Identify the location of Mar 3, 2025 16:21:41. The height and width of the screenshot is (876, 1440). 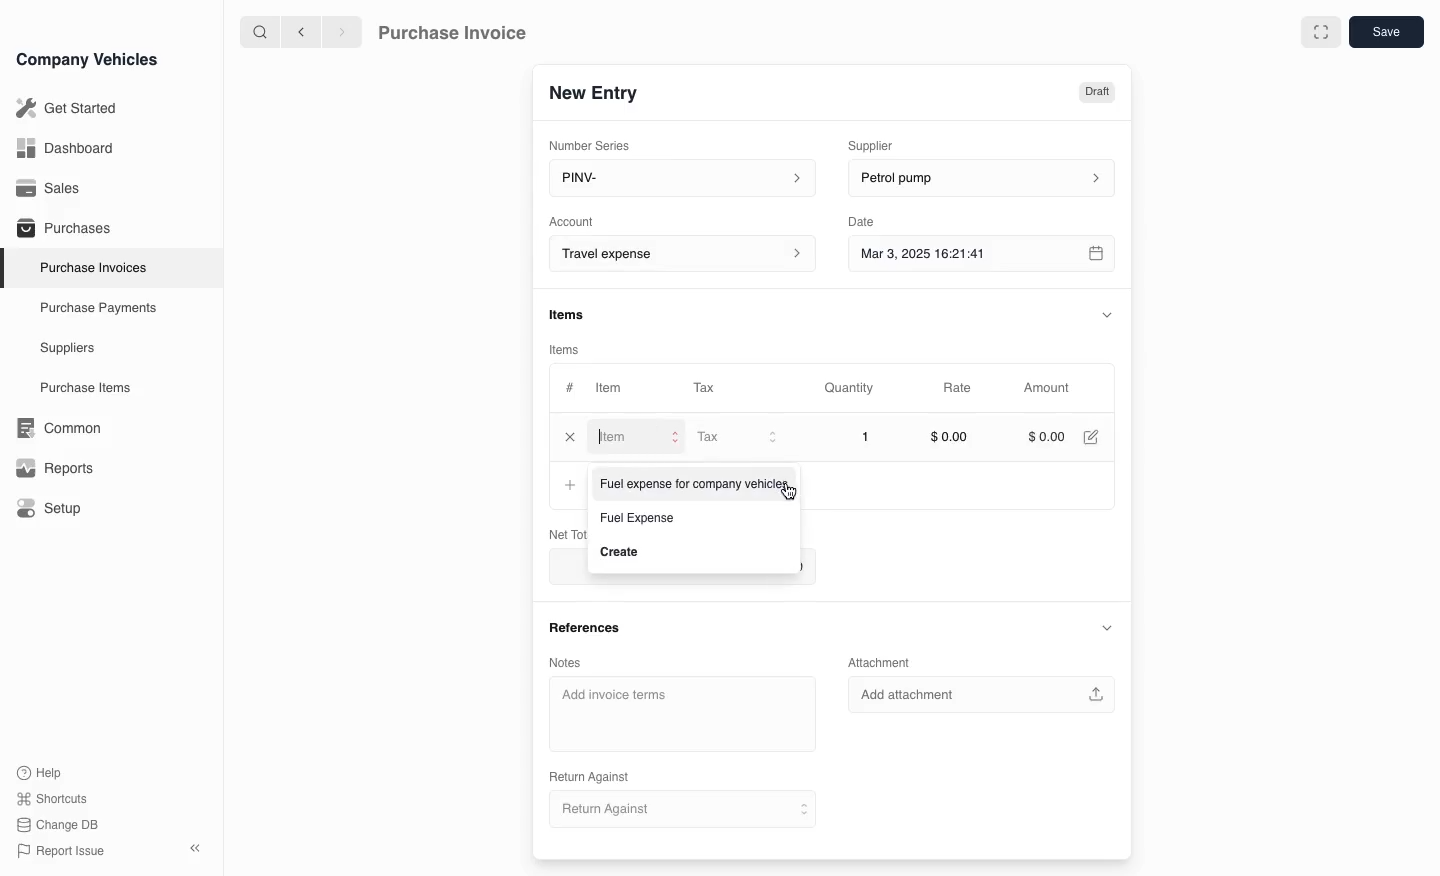
(962, 255).